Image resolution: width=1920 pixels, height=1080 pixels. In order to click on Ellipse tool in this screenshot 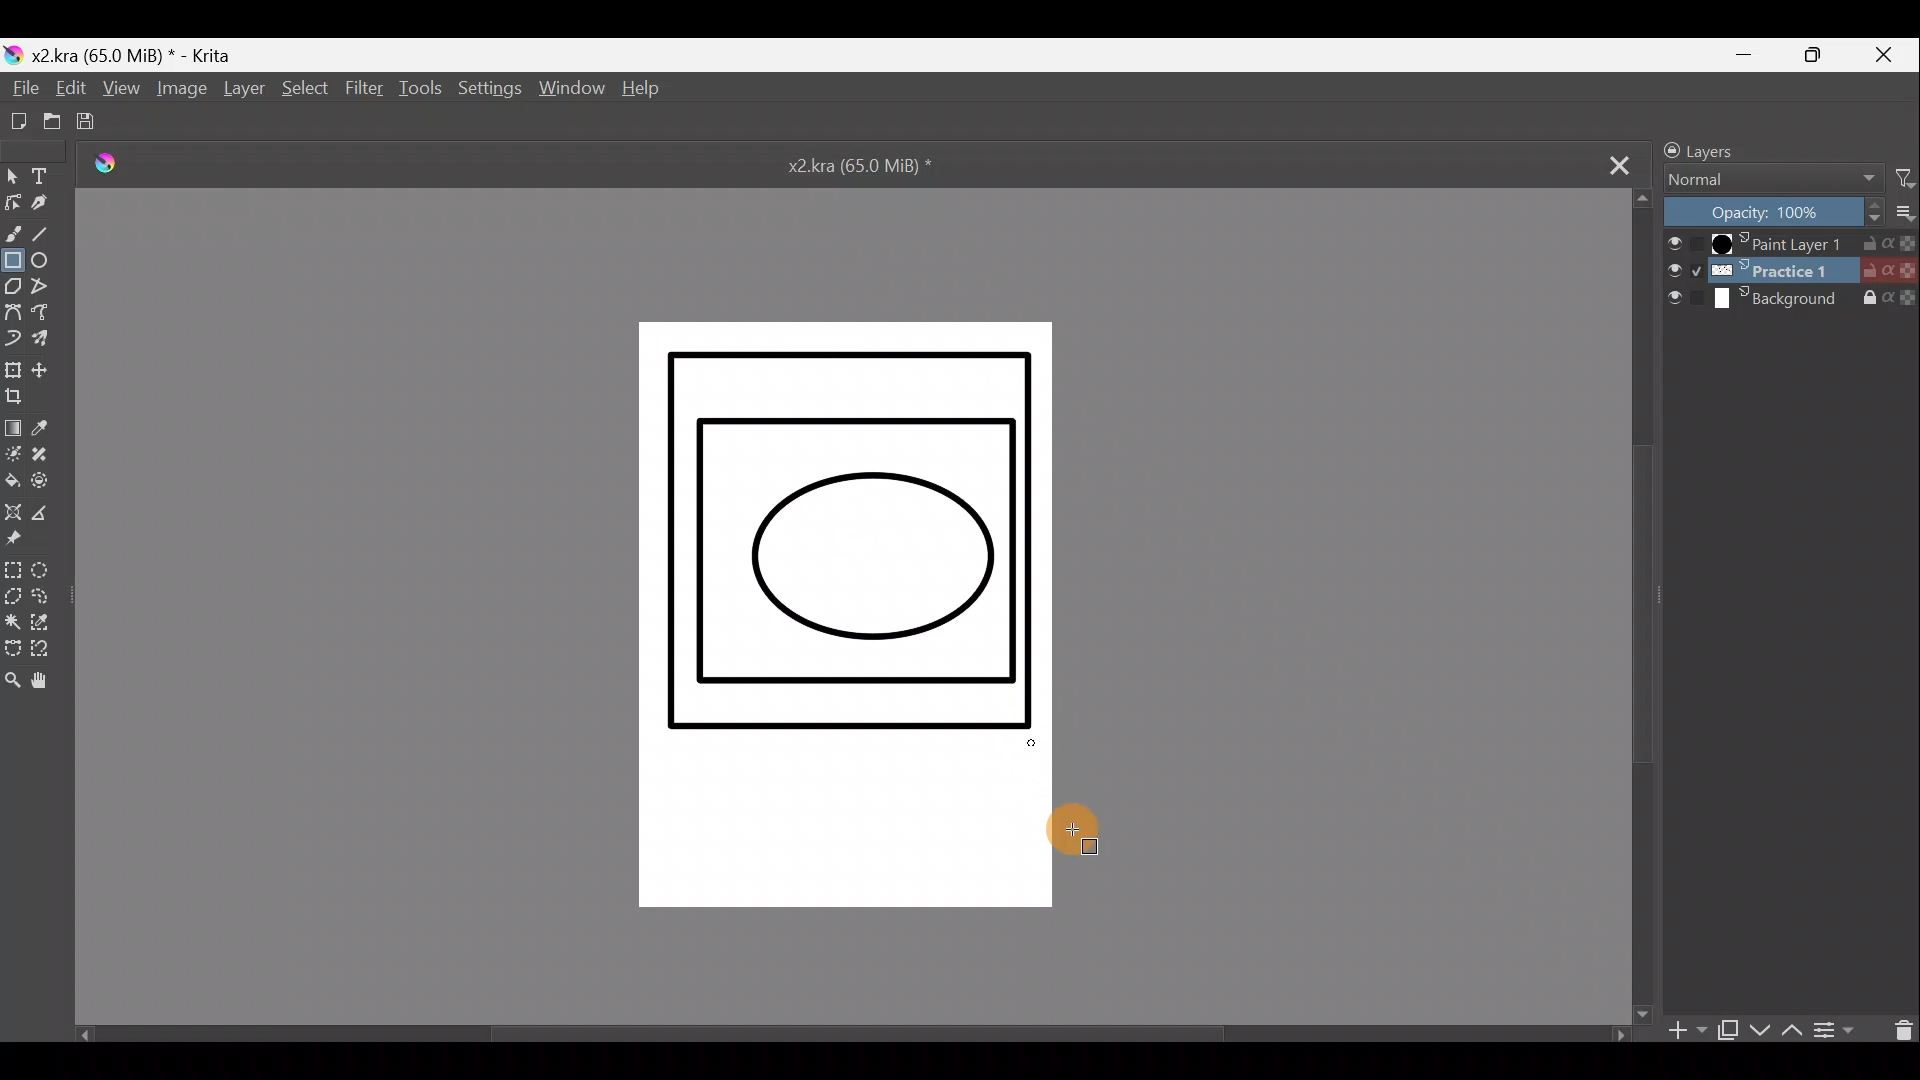, I will do `click(47, 264)`.